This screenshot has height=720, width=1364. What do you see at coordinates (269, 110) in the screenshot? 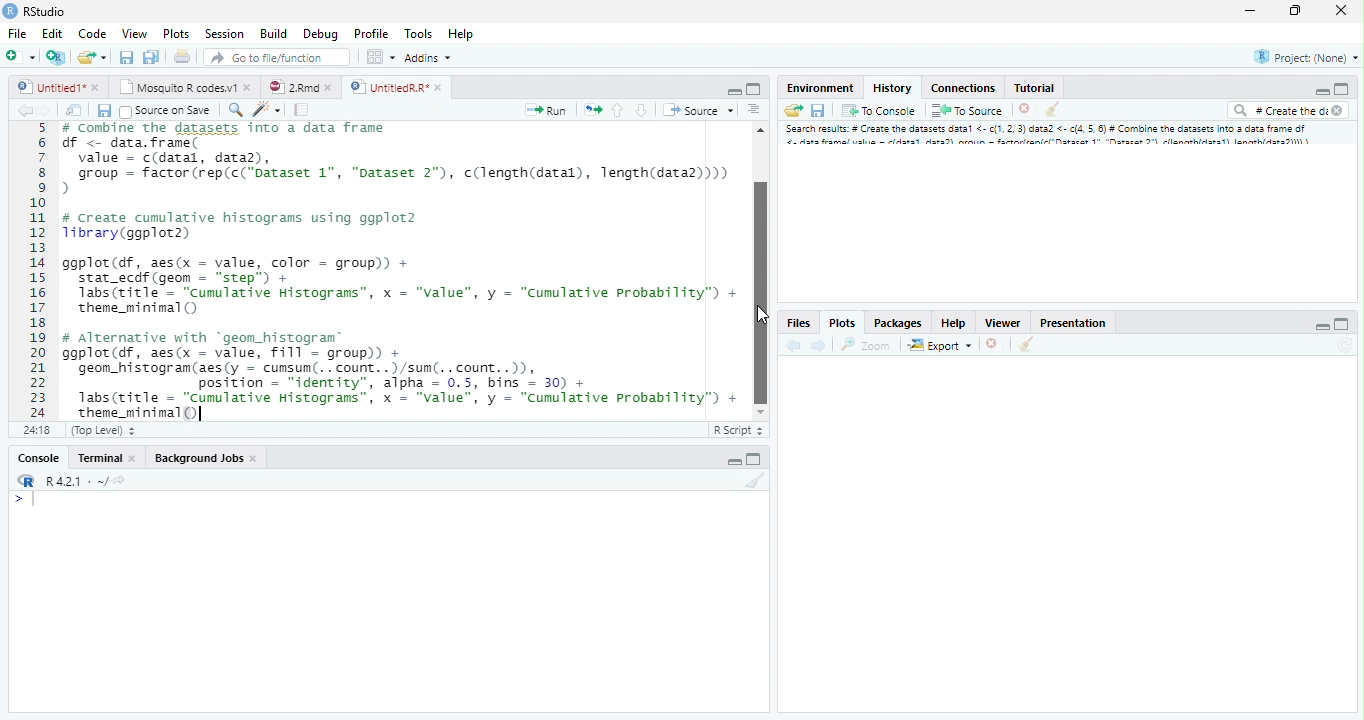
I see `Code beautify` at bounding box center [269, 110].